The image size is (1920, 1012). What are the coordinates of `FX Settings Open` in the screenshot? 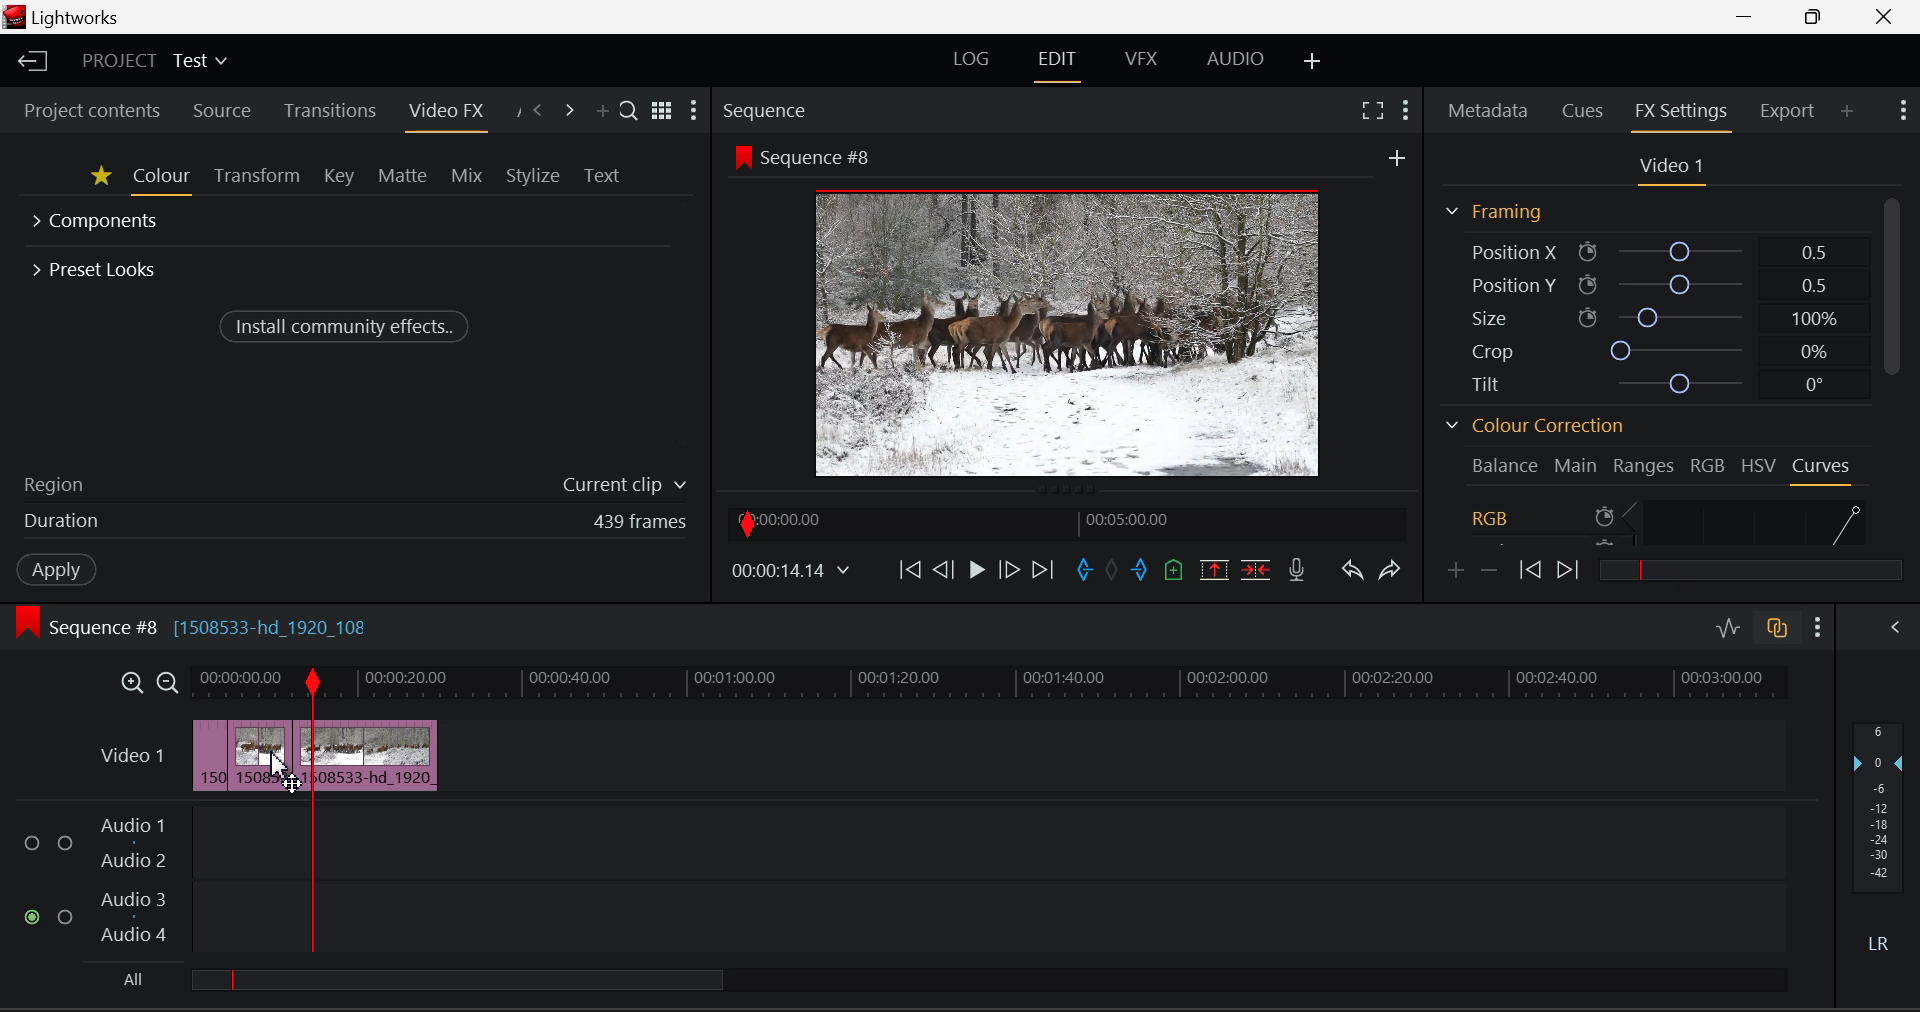 It's located at (1681, 113).